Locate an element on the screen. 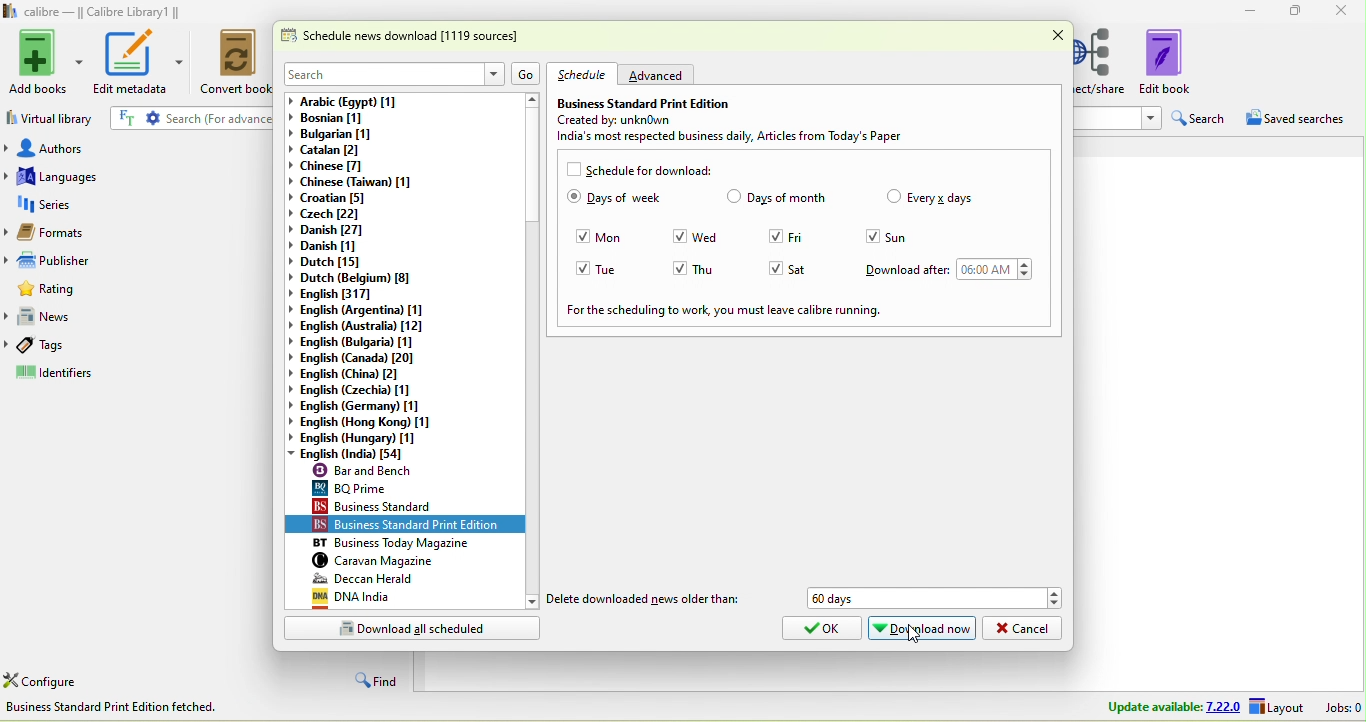 The height and width of the screenshot is (722, 1366). jobs 0 is located at coordinates (1339, 707).